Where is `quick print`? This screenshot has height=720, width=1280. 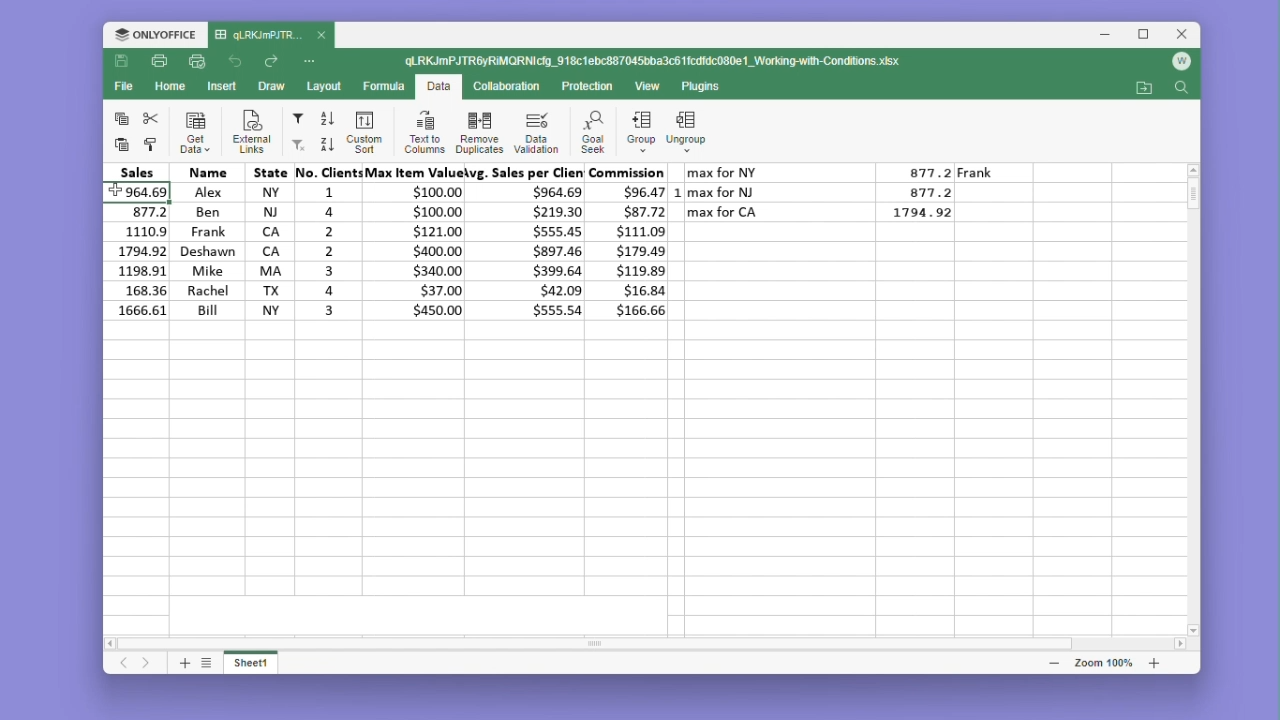 quick print is located at coordinates (198, 62).